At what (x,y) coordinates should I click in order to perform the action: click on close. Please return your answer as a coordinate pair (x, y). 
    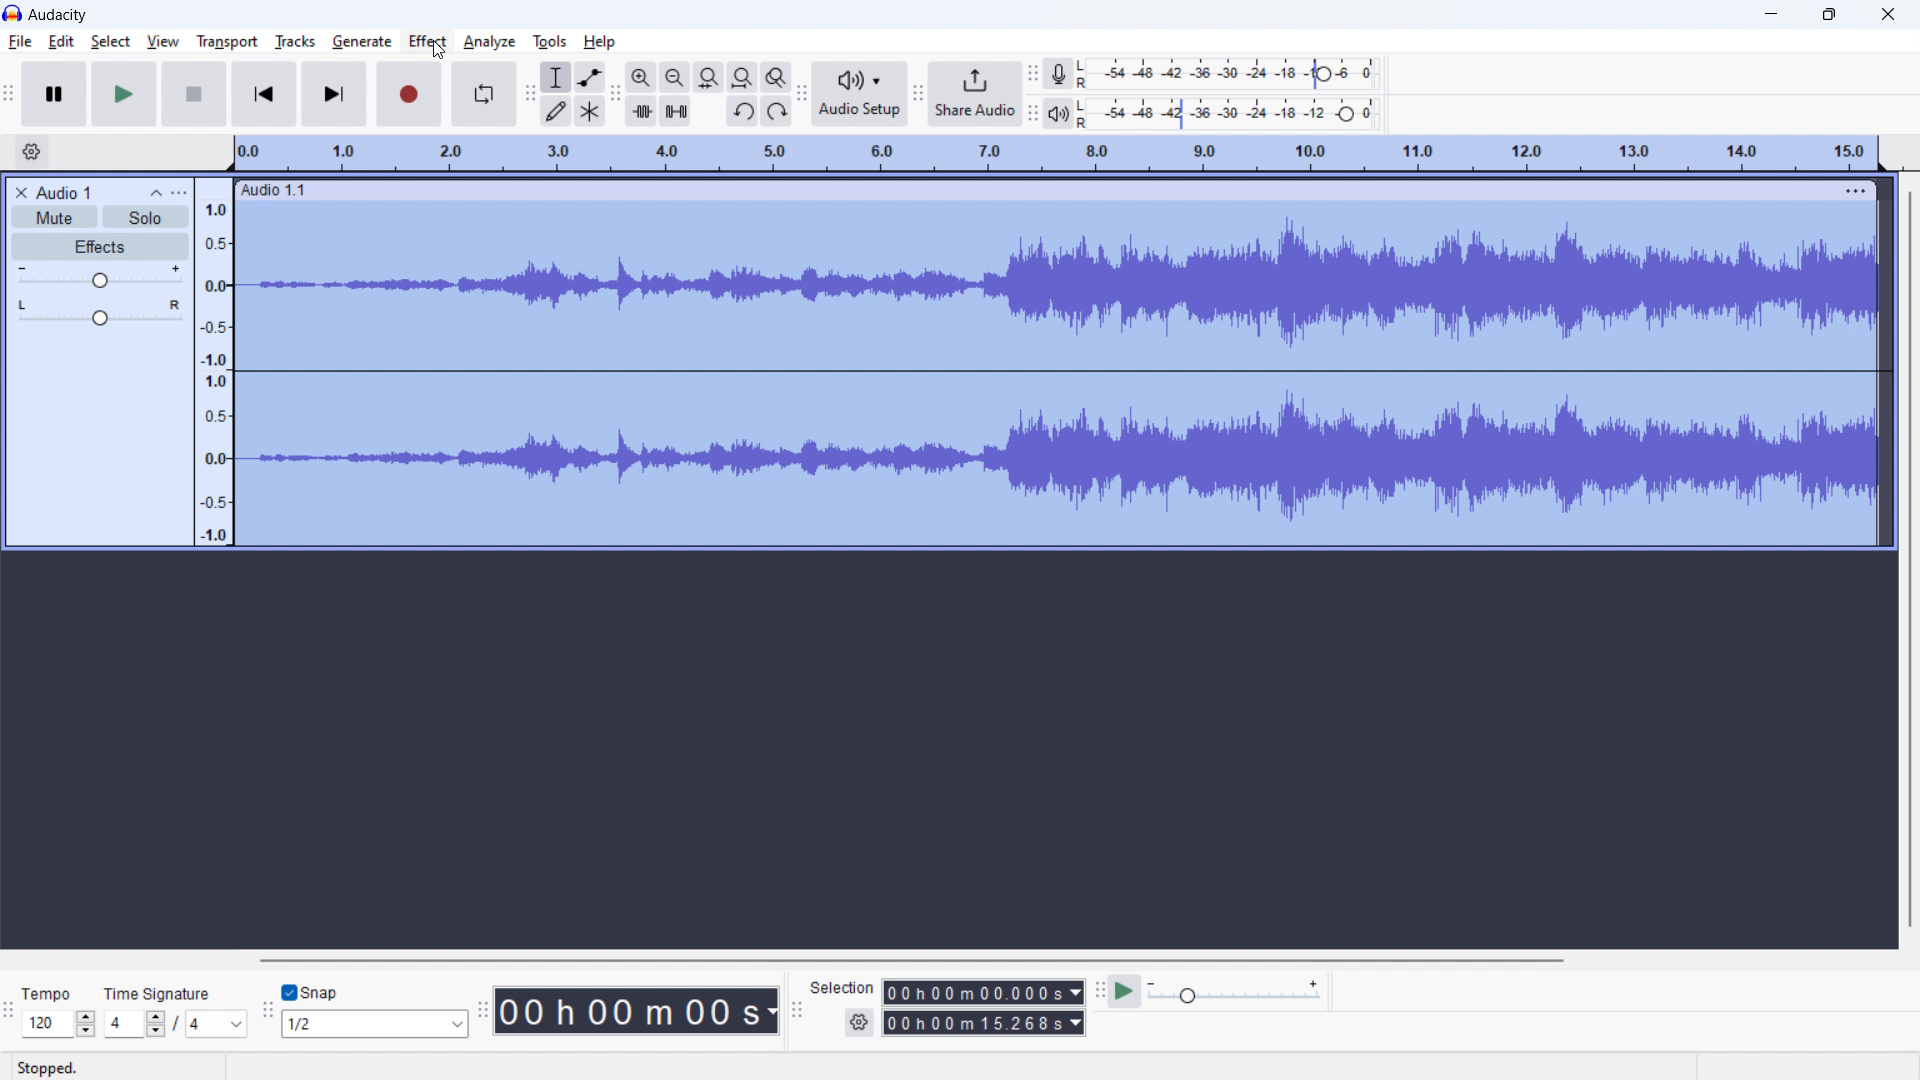
    Looking at the image, I should click on (1888, 14).